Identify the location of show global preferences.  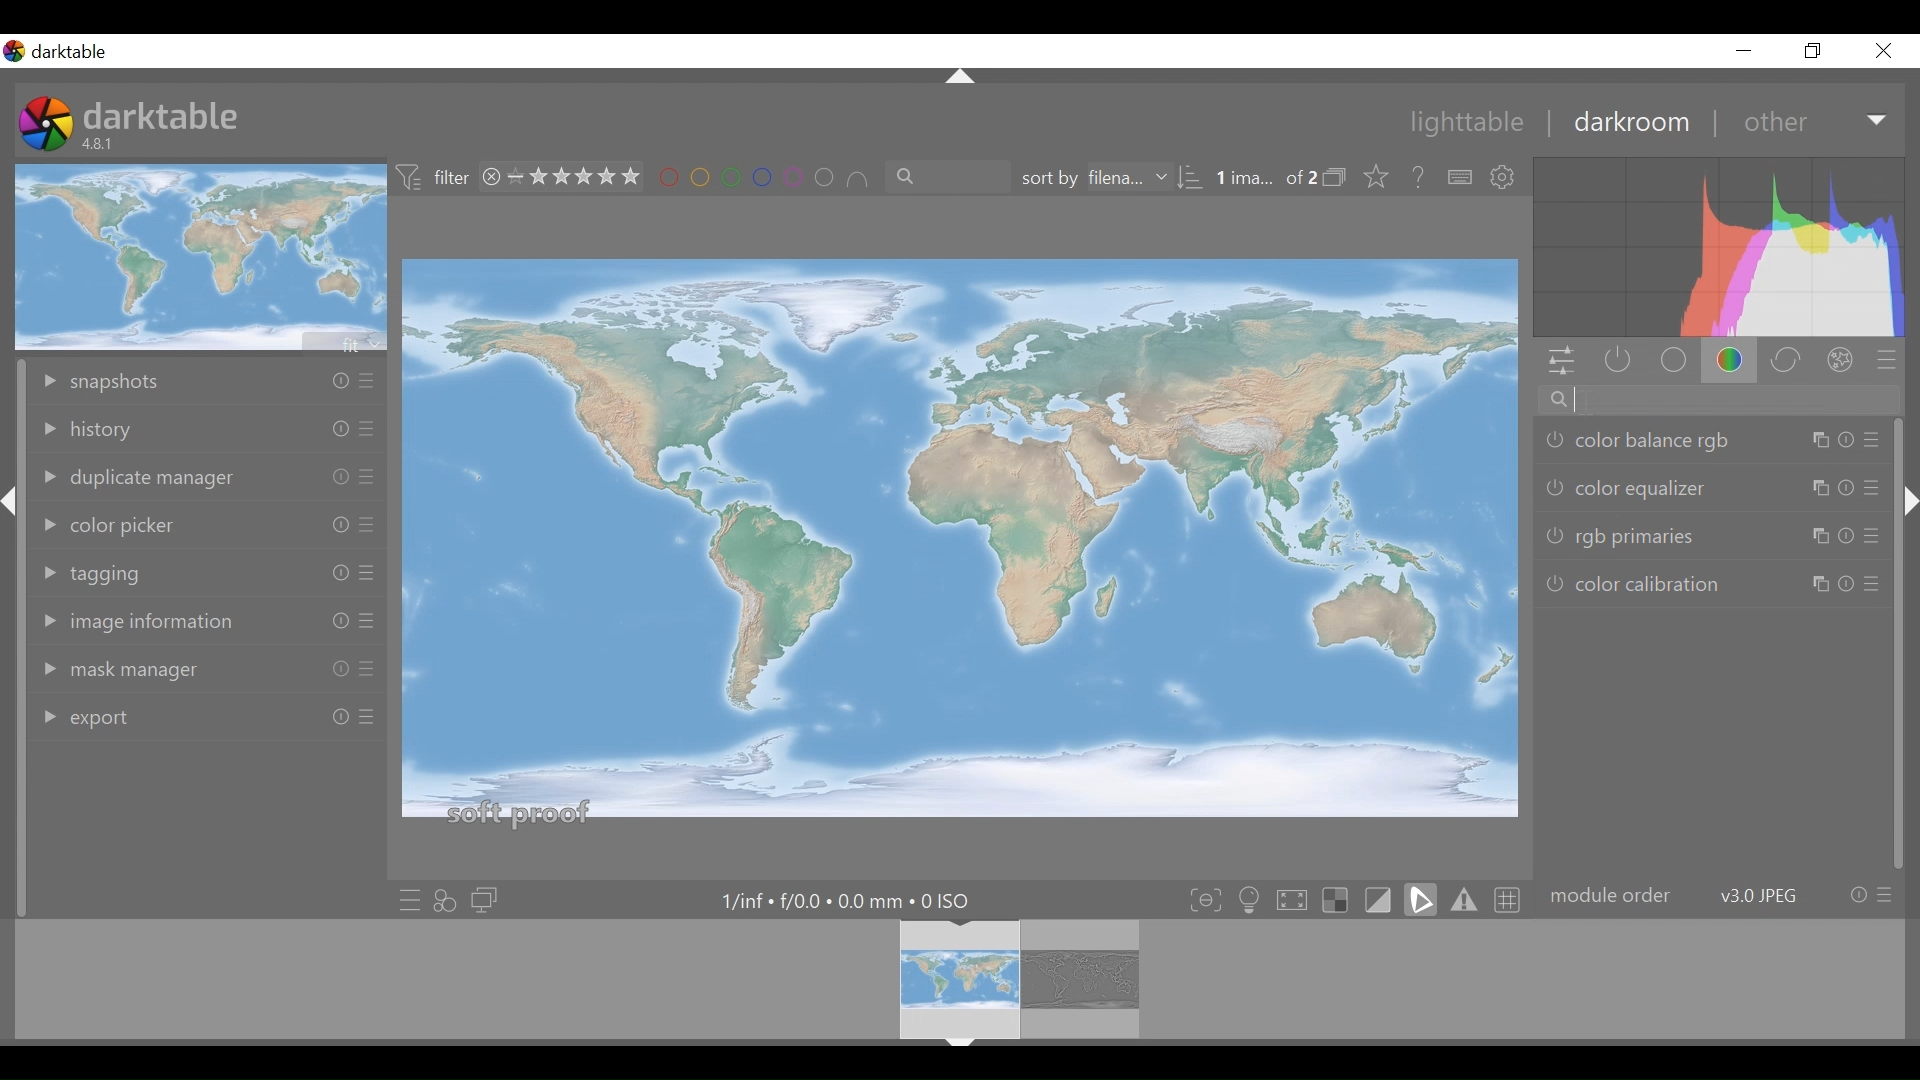
(1507, 179).